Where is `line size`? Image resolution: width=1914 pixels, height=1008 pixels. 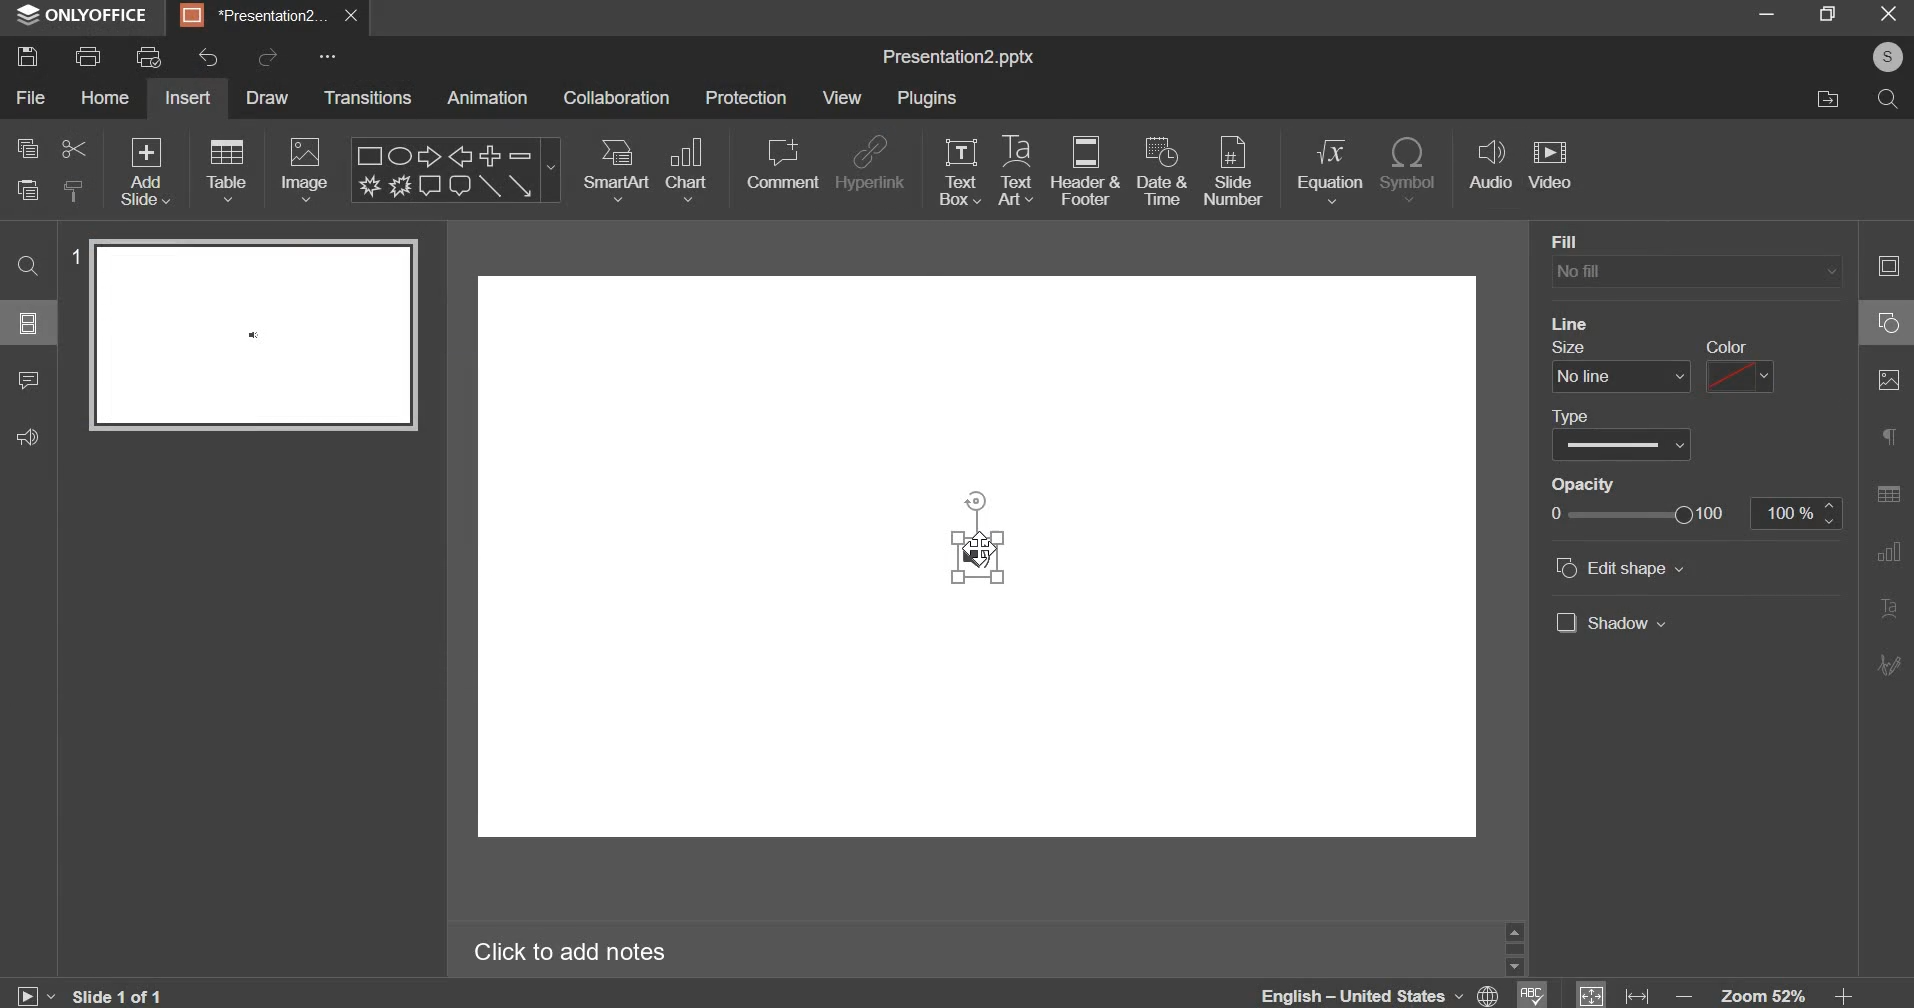
line size is located at coordinates (1621, 377).